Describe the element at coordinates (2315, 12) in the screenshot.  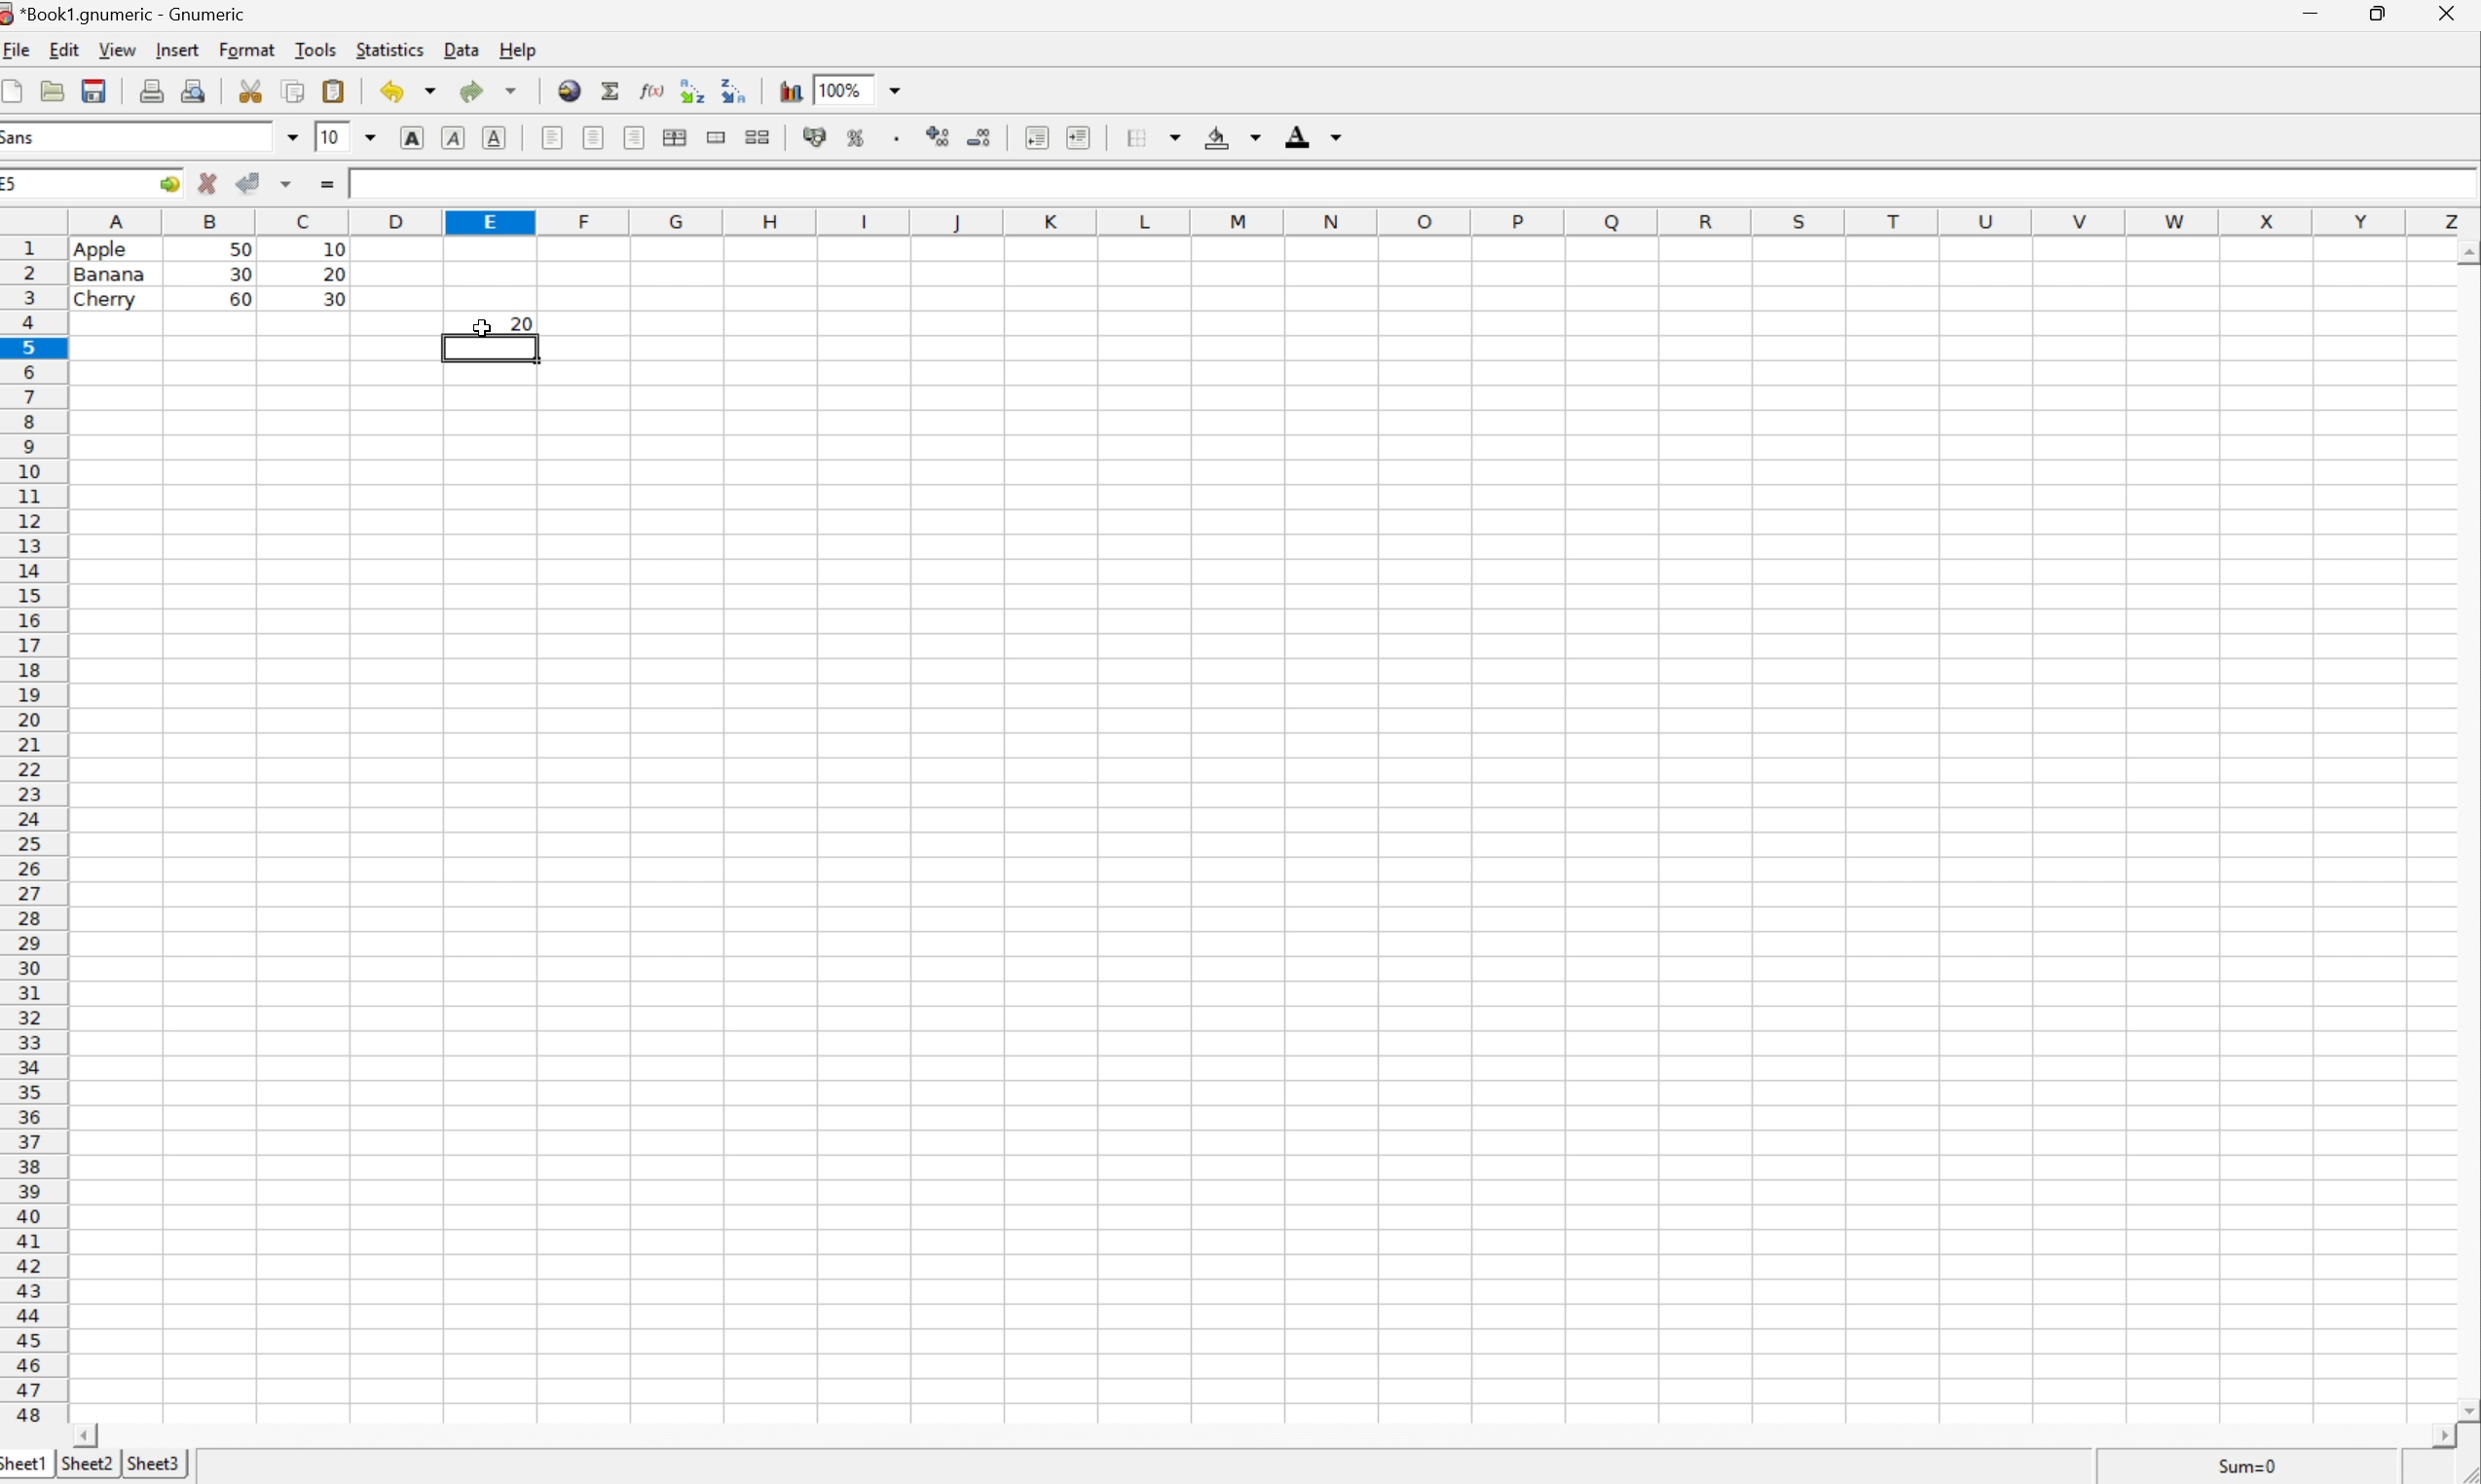
I see `minimize` at that location.